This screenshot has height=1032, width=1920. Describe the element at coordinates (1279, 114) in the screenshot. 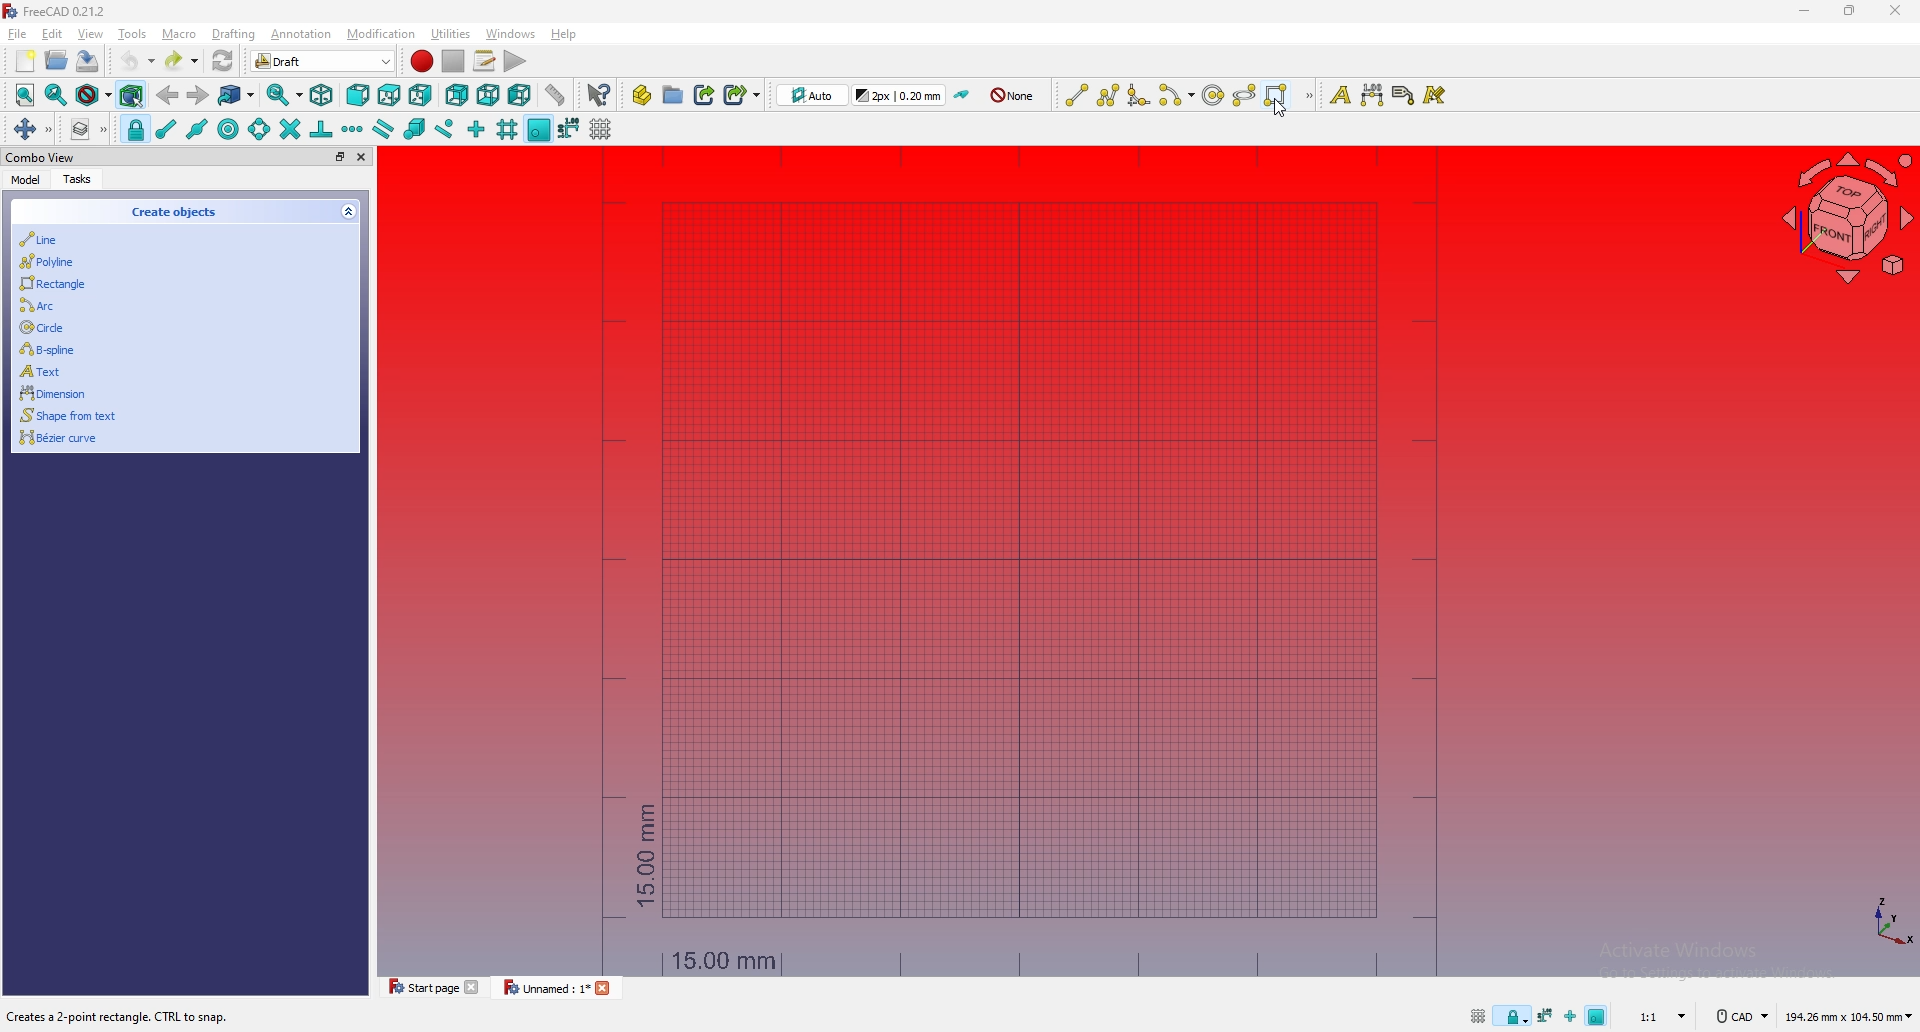

I see `Cursor` at that location.